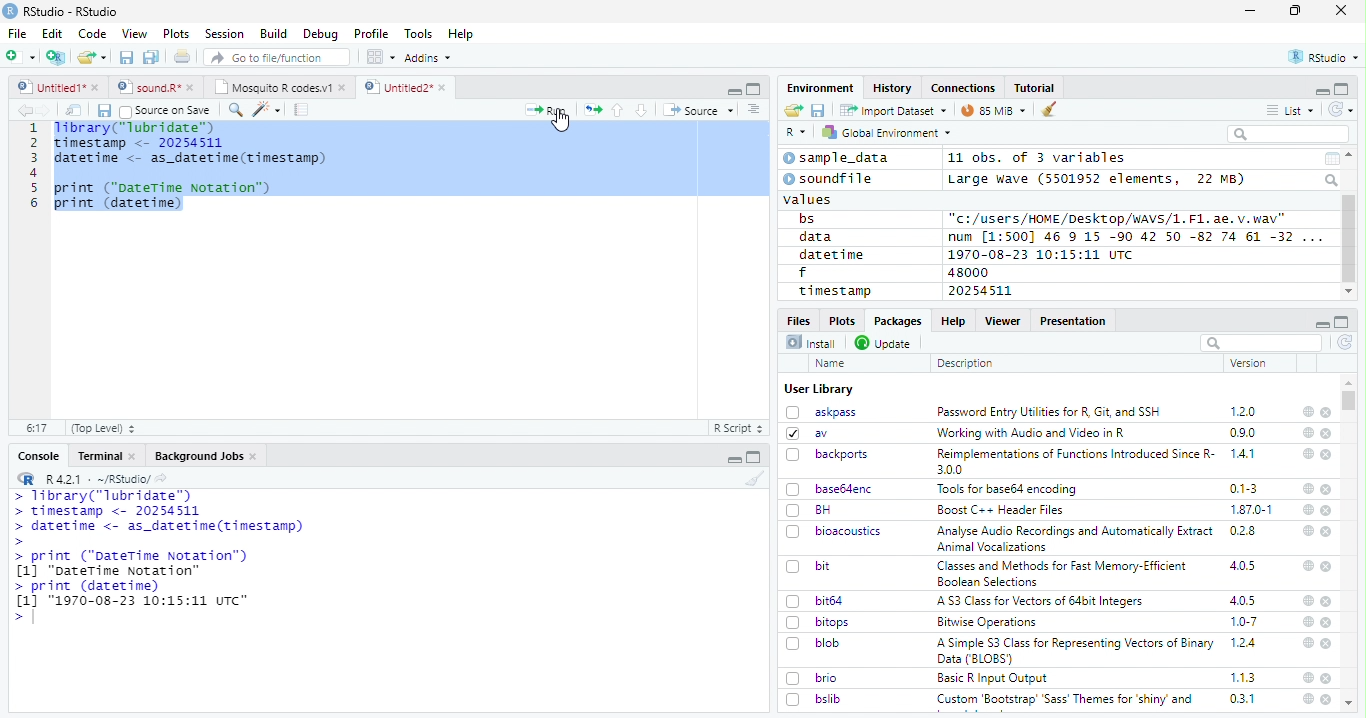 This screenshot has width=1366, height=718. I want to click on 0.2.8, so click(1244, 530).